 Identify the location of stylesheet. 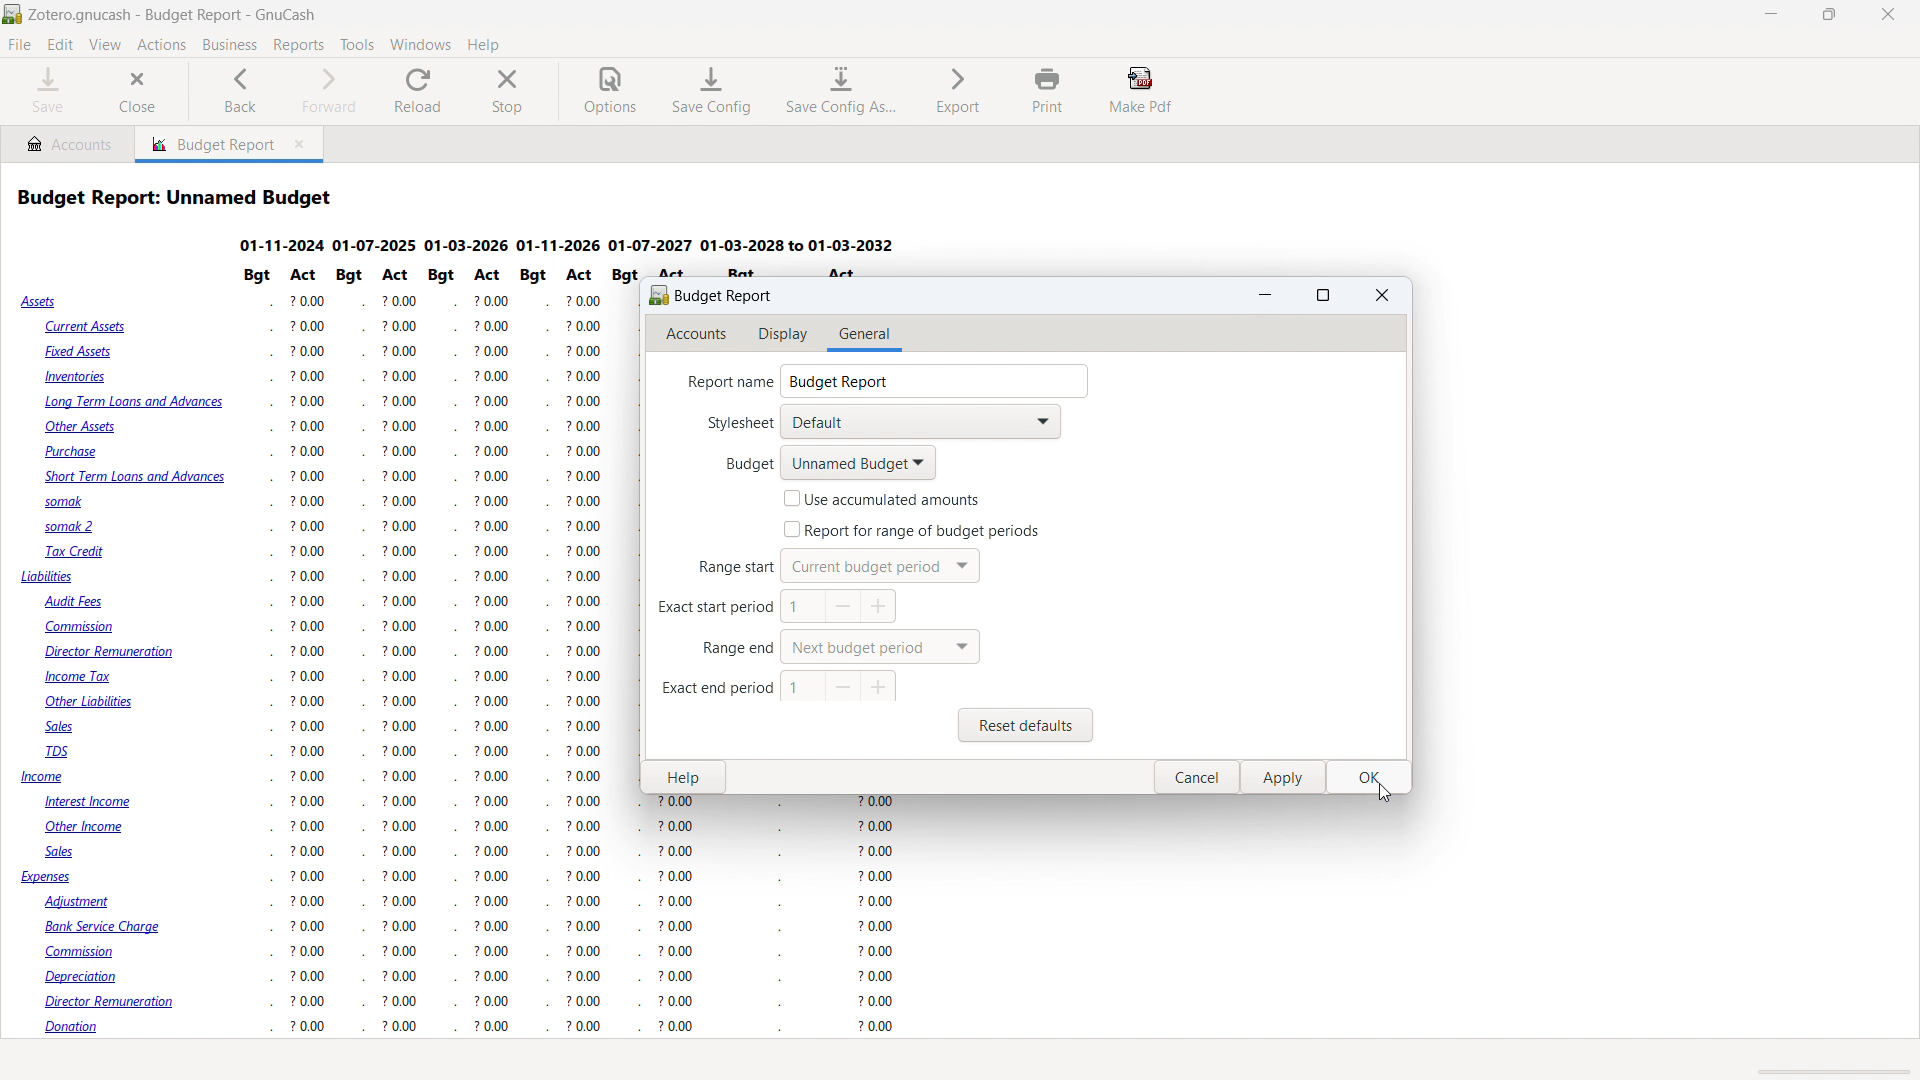
(920, 422).